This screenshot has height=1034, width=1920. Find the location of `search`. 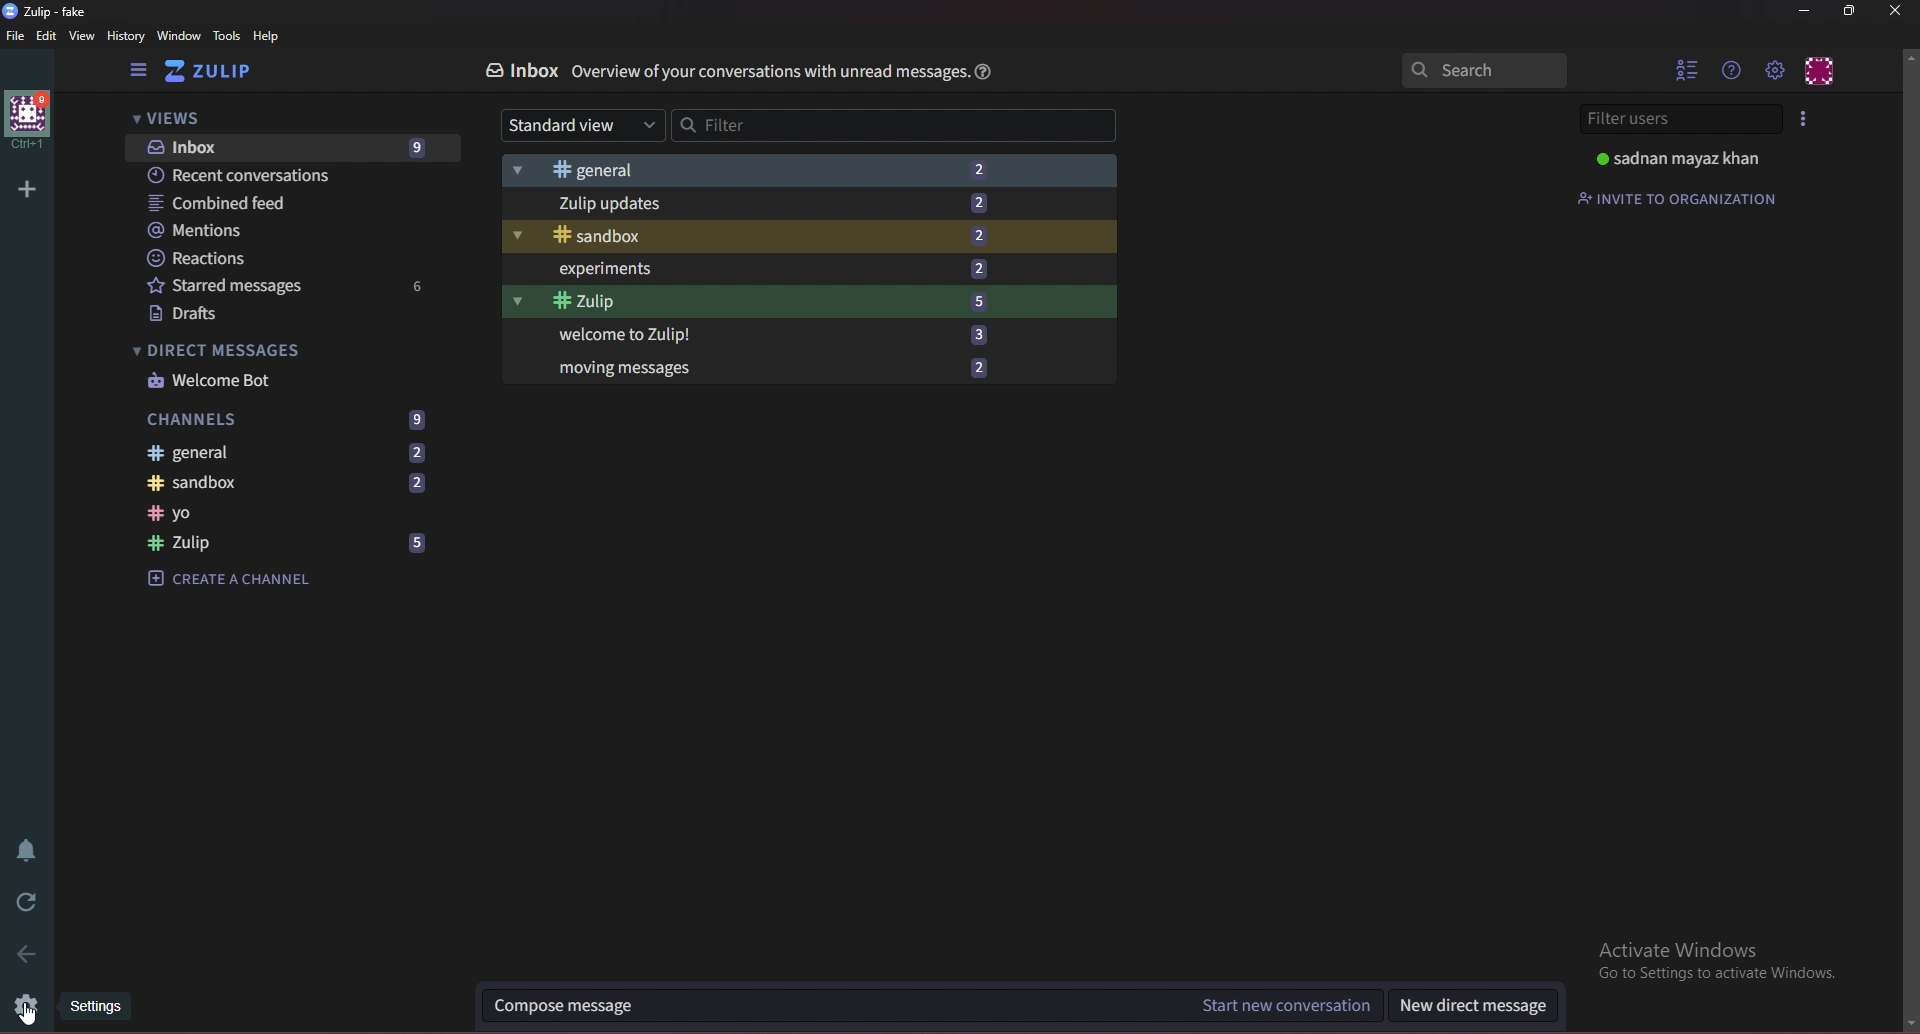

search is located at coordinates (1483, 70).